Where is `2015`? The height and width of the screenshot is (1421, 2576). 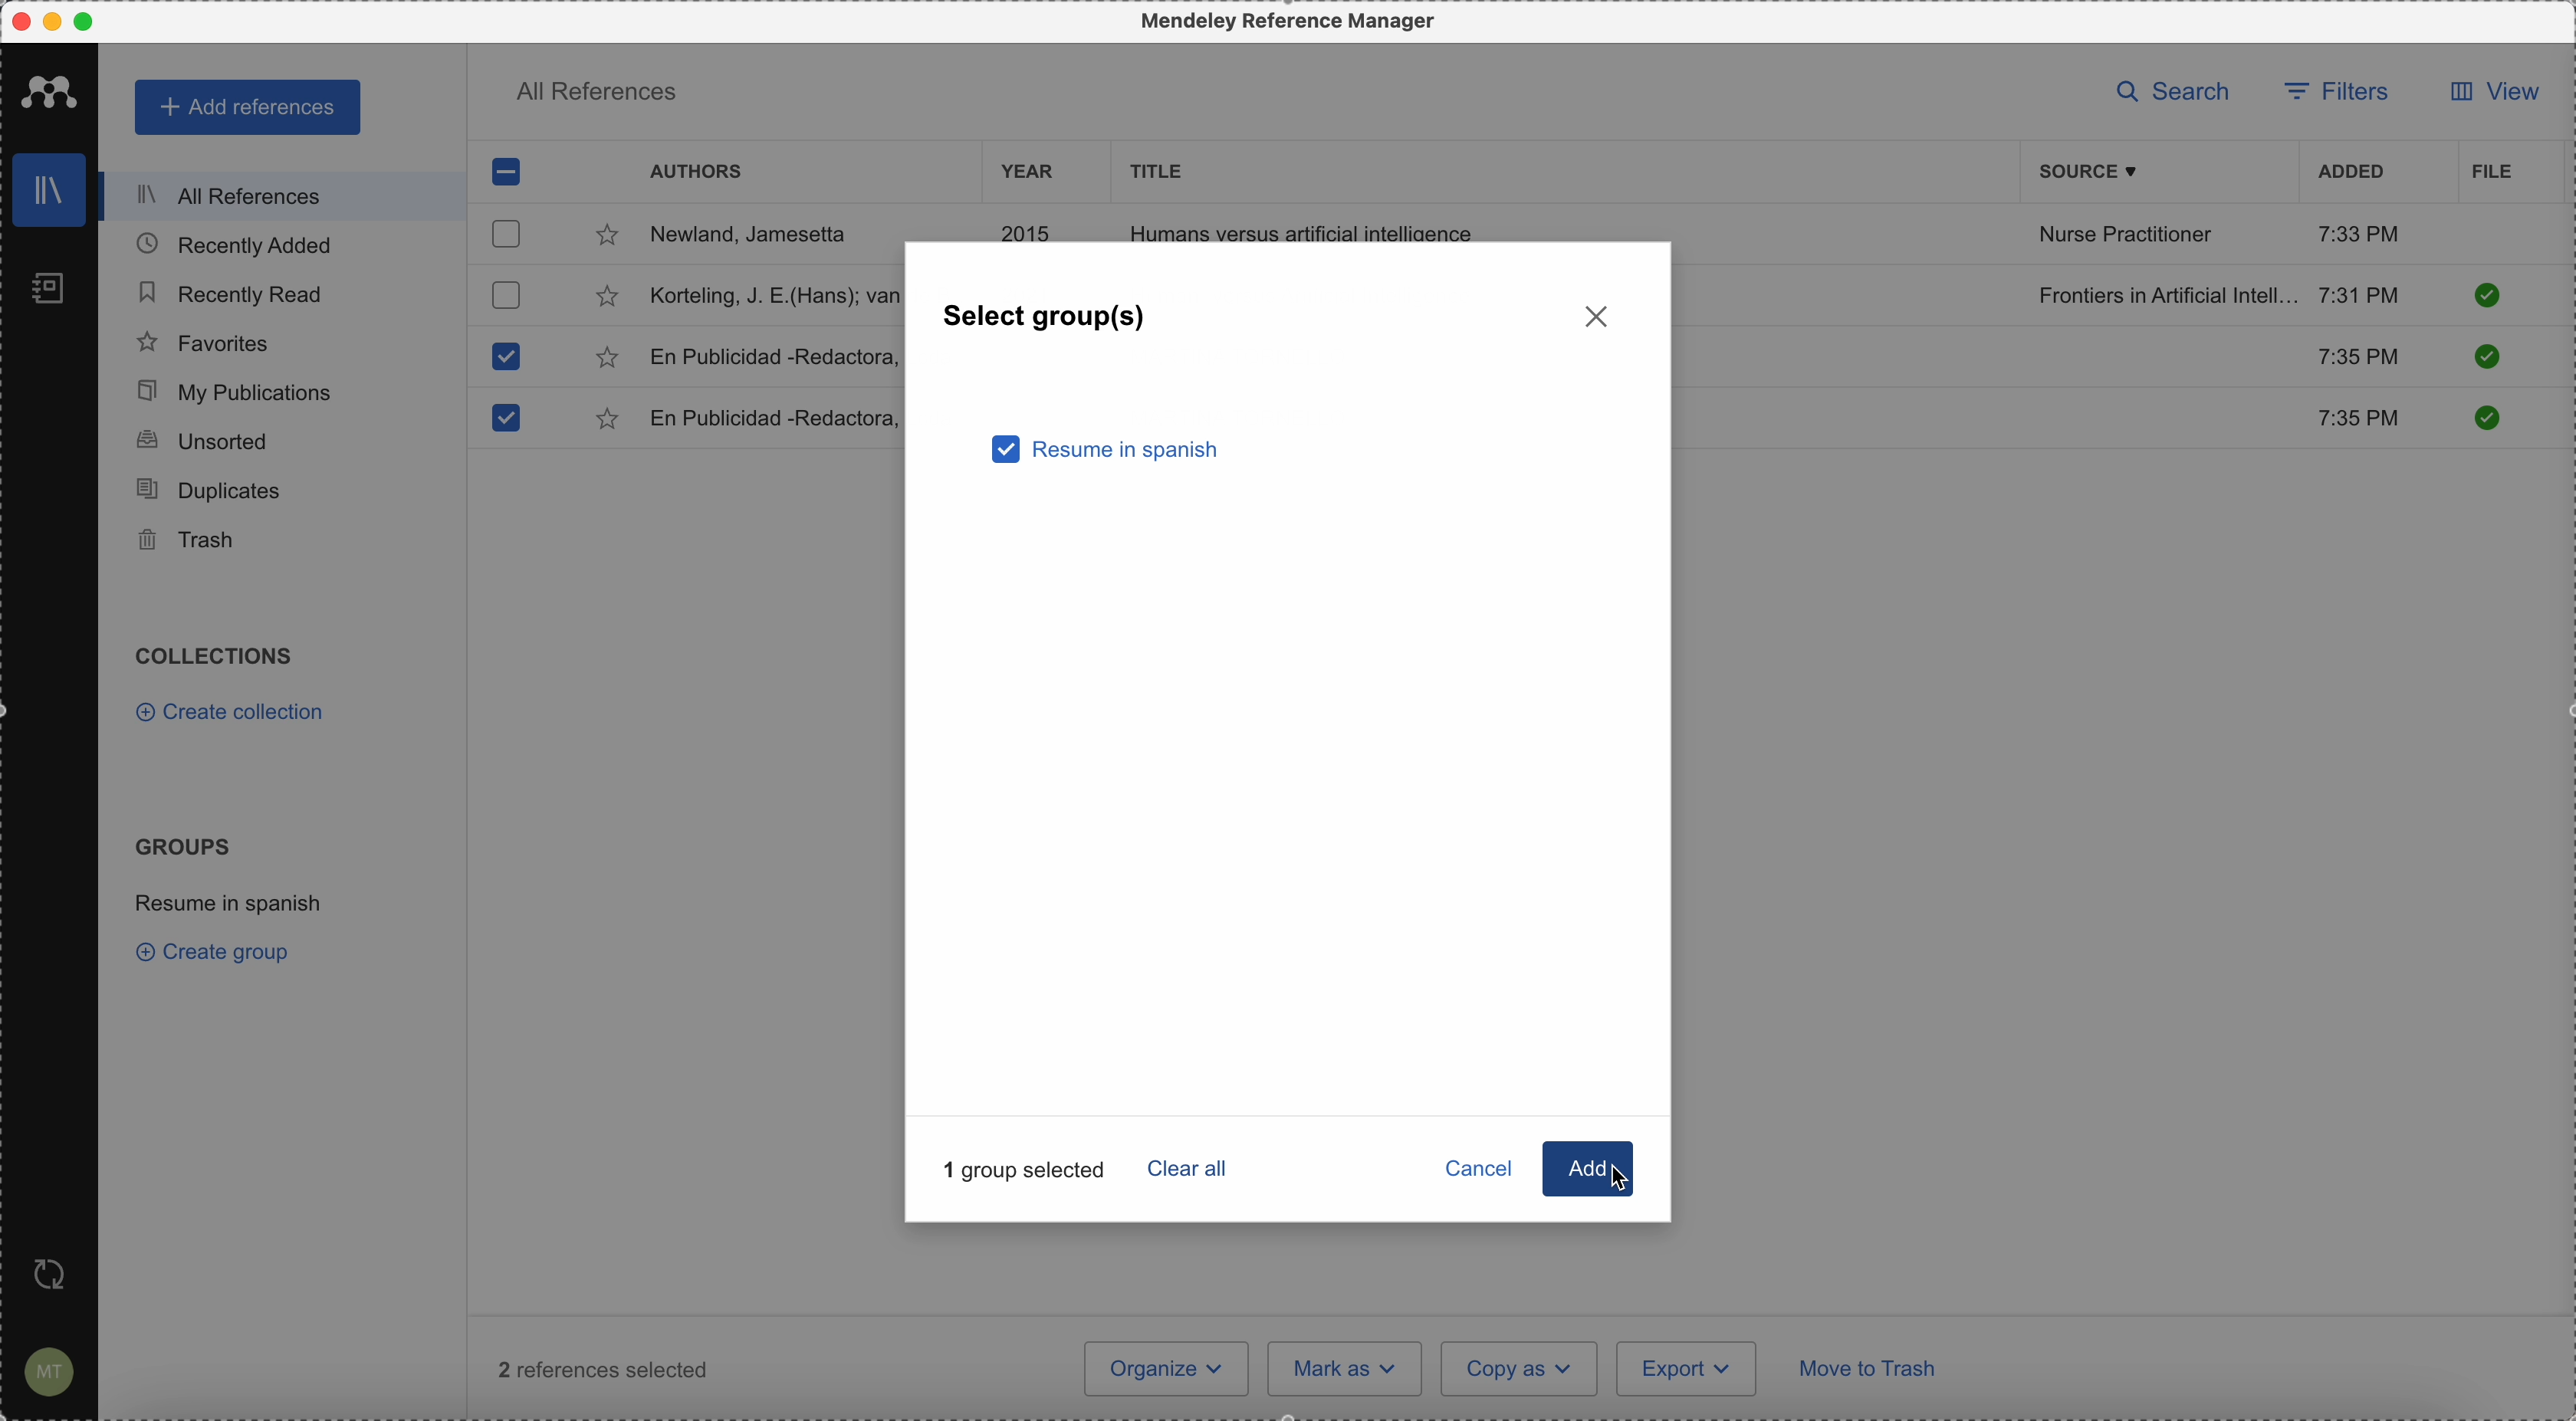 2015 is located at coordinates (1031, 229).